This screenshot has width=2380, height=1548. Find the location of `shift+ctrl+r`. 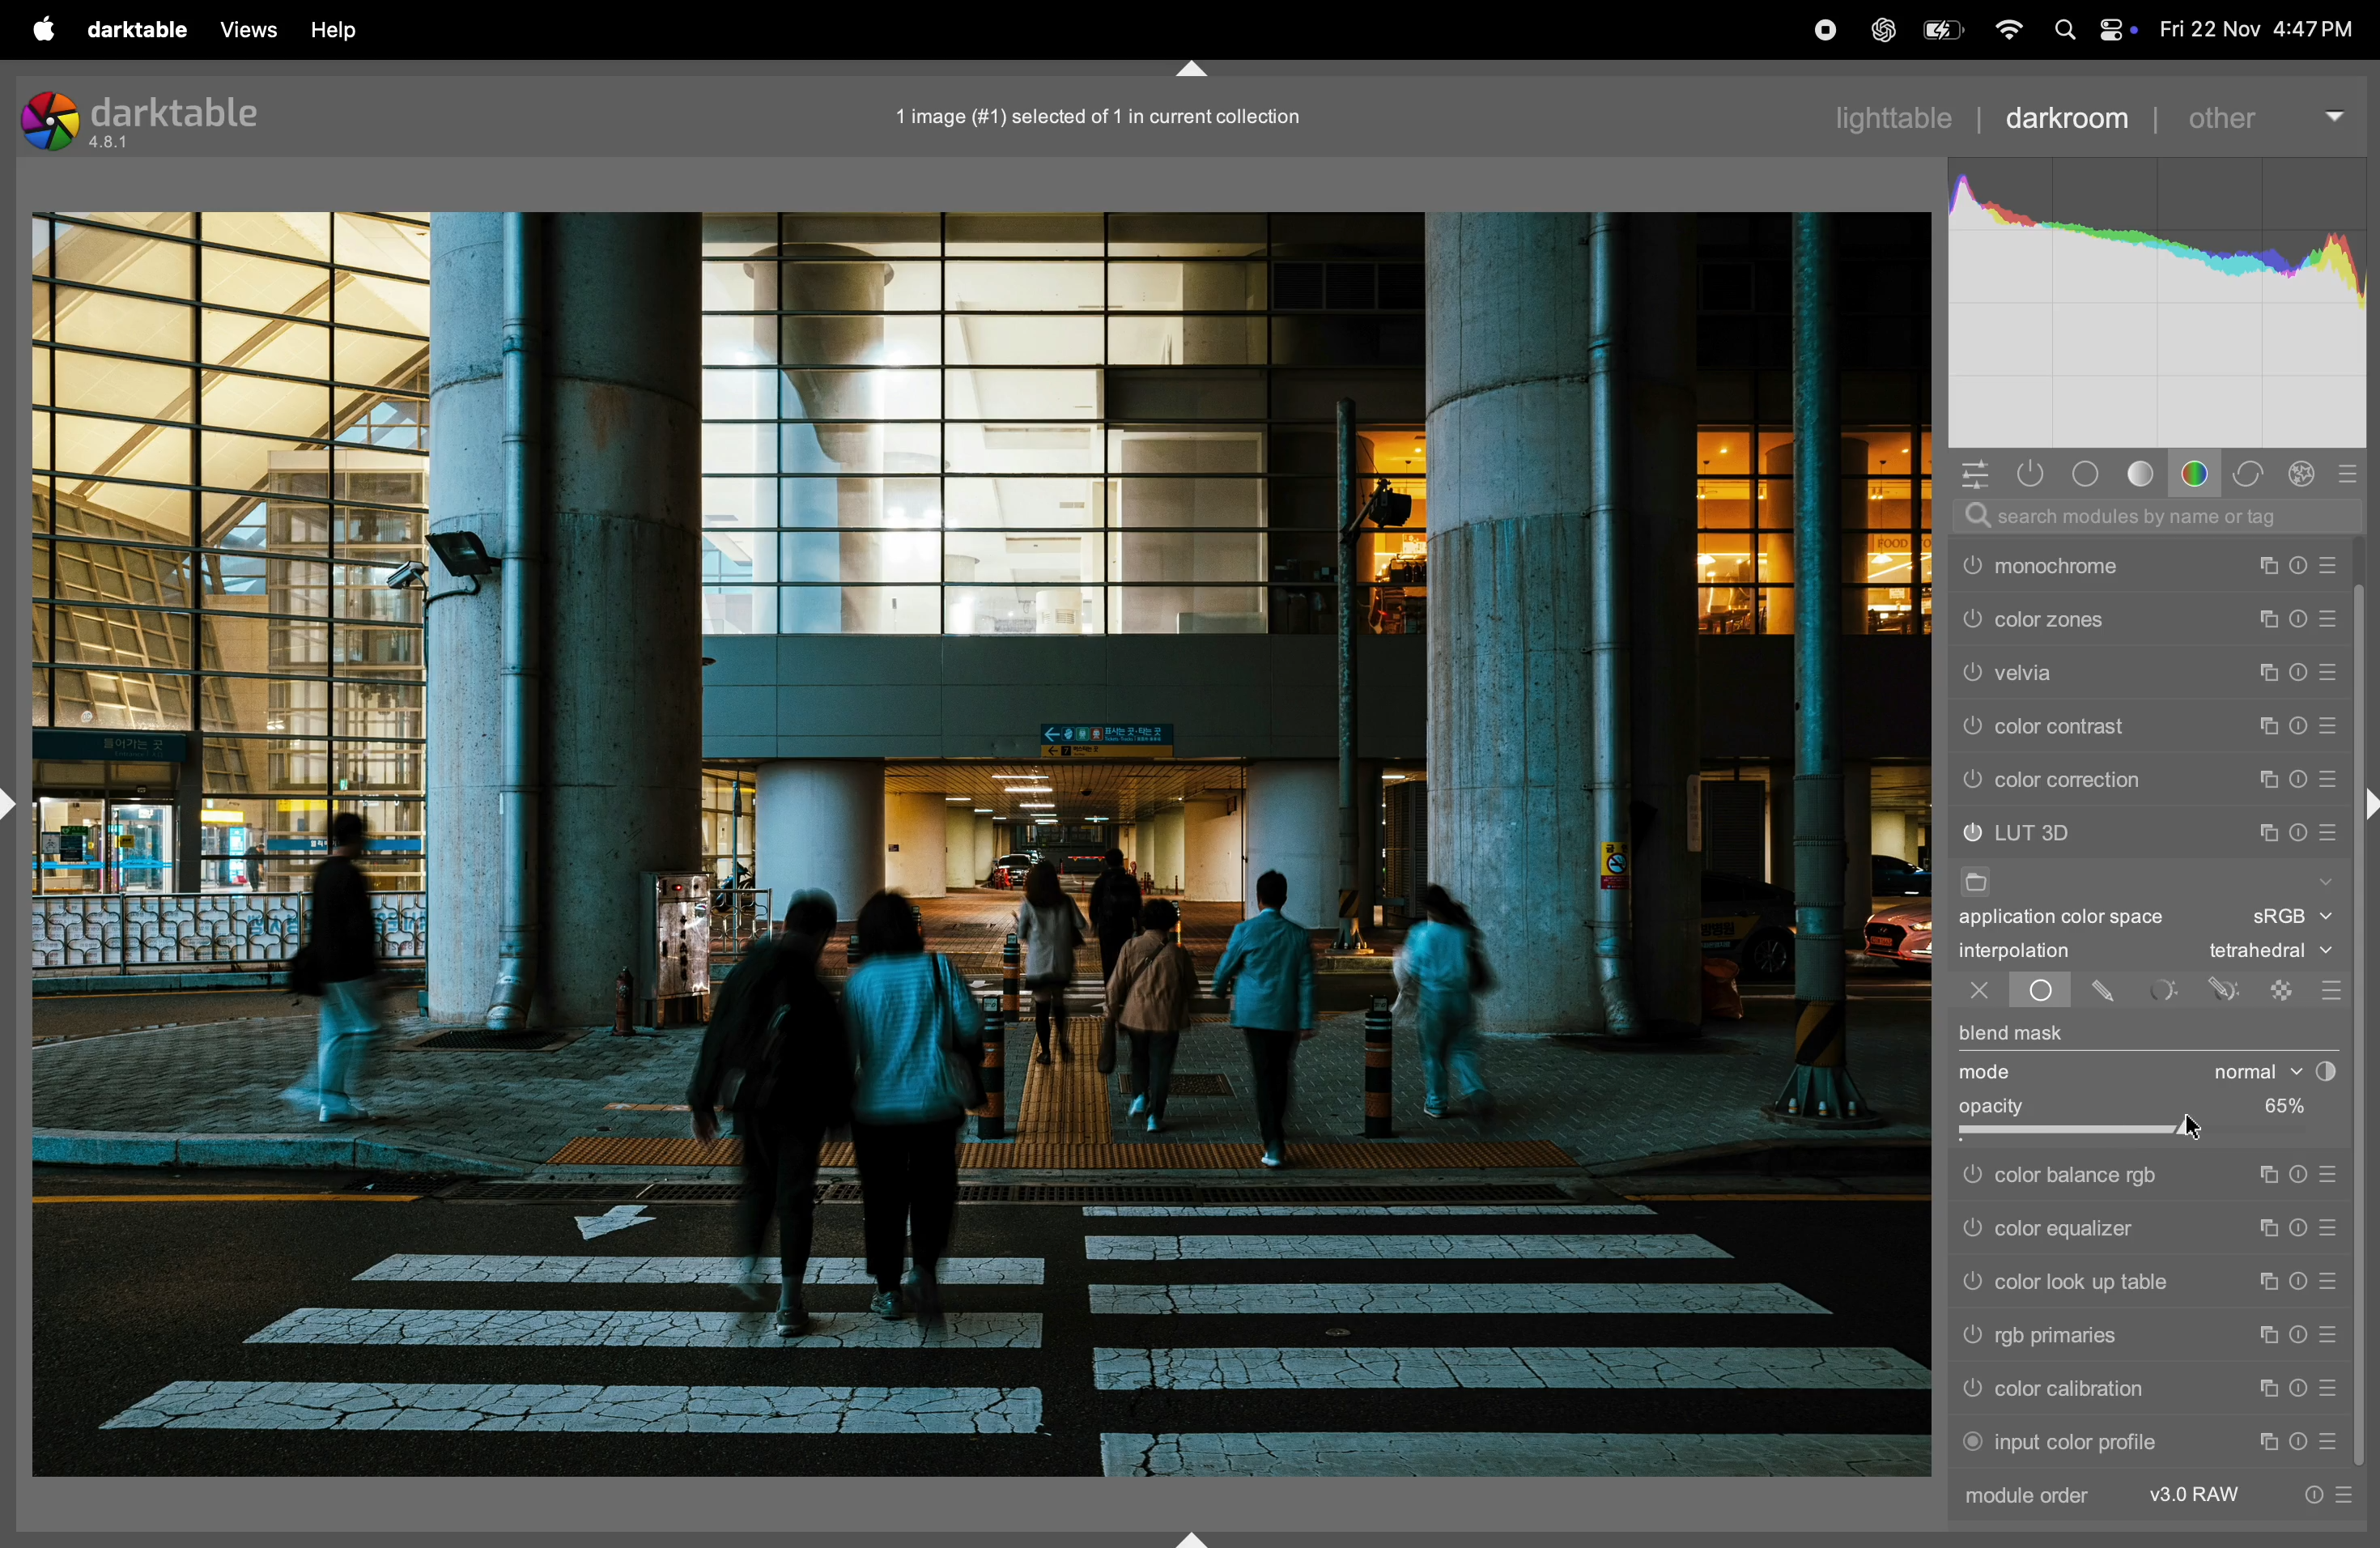

shift+ctrl+r is located at coordinates (2365, 804).